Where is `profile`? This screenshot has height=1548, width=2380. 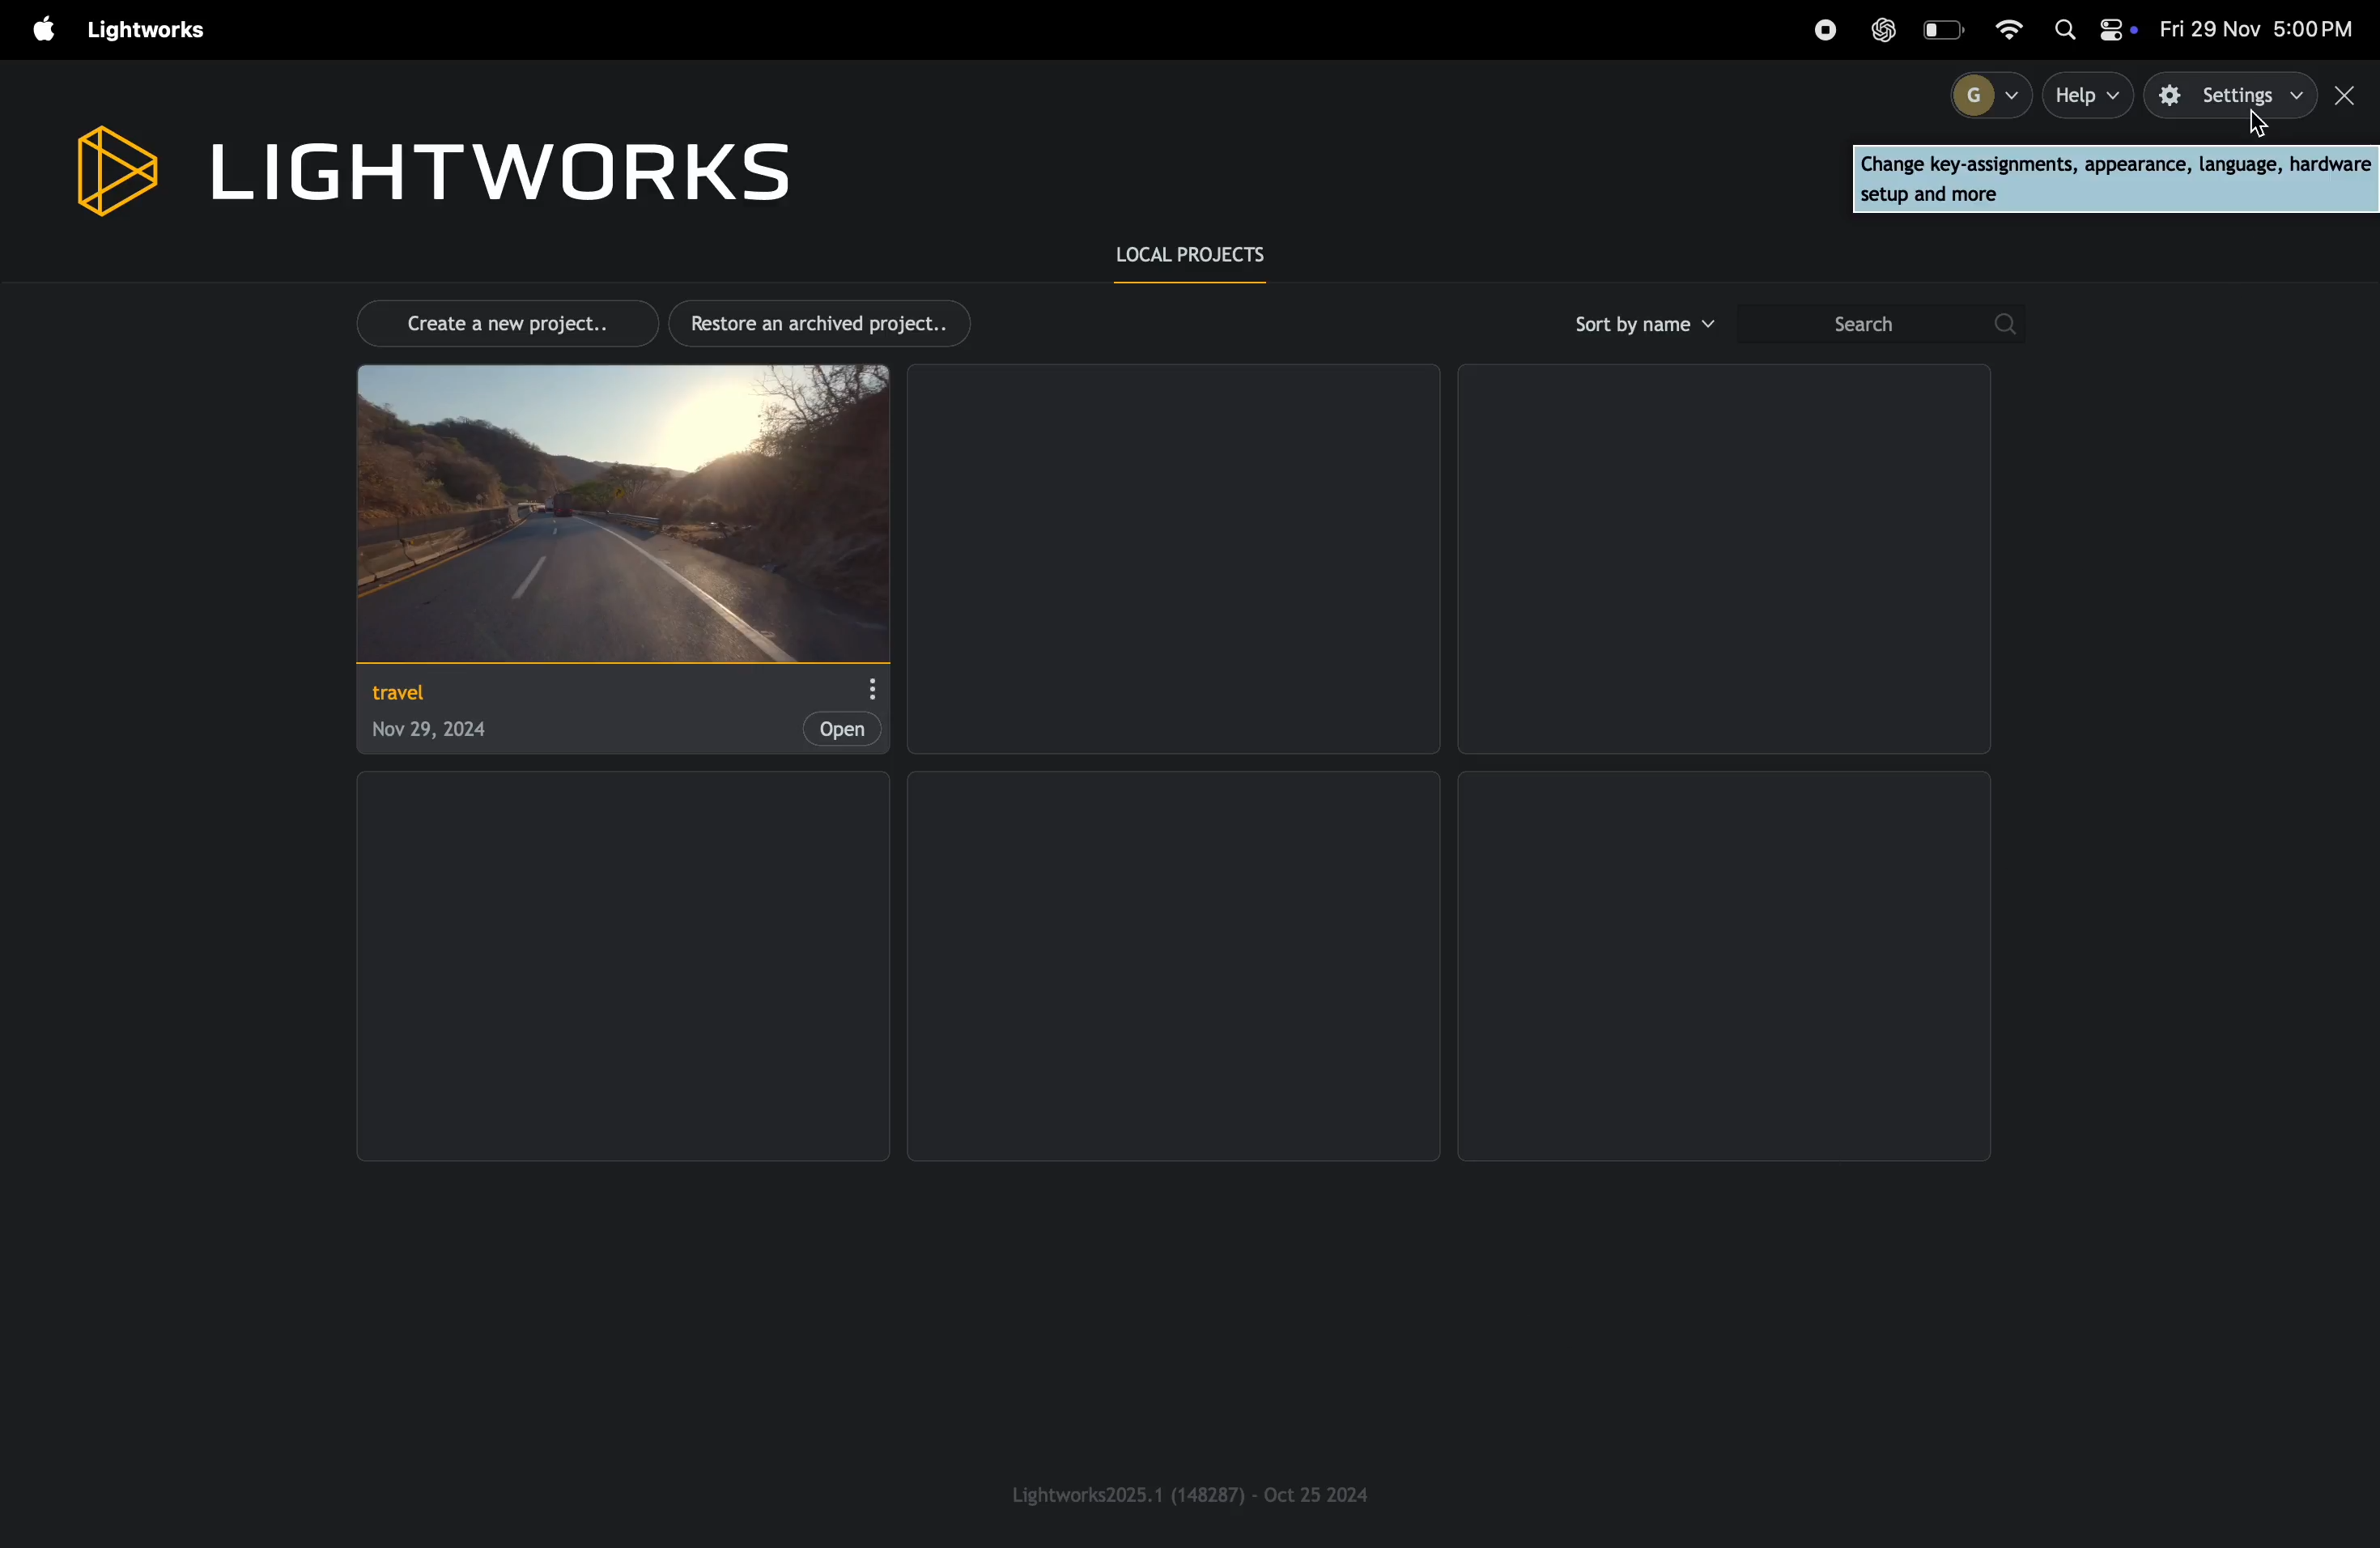
profile is located at coordinates (1982, 94).